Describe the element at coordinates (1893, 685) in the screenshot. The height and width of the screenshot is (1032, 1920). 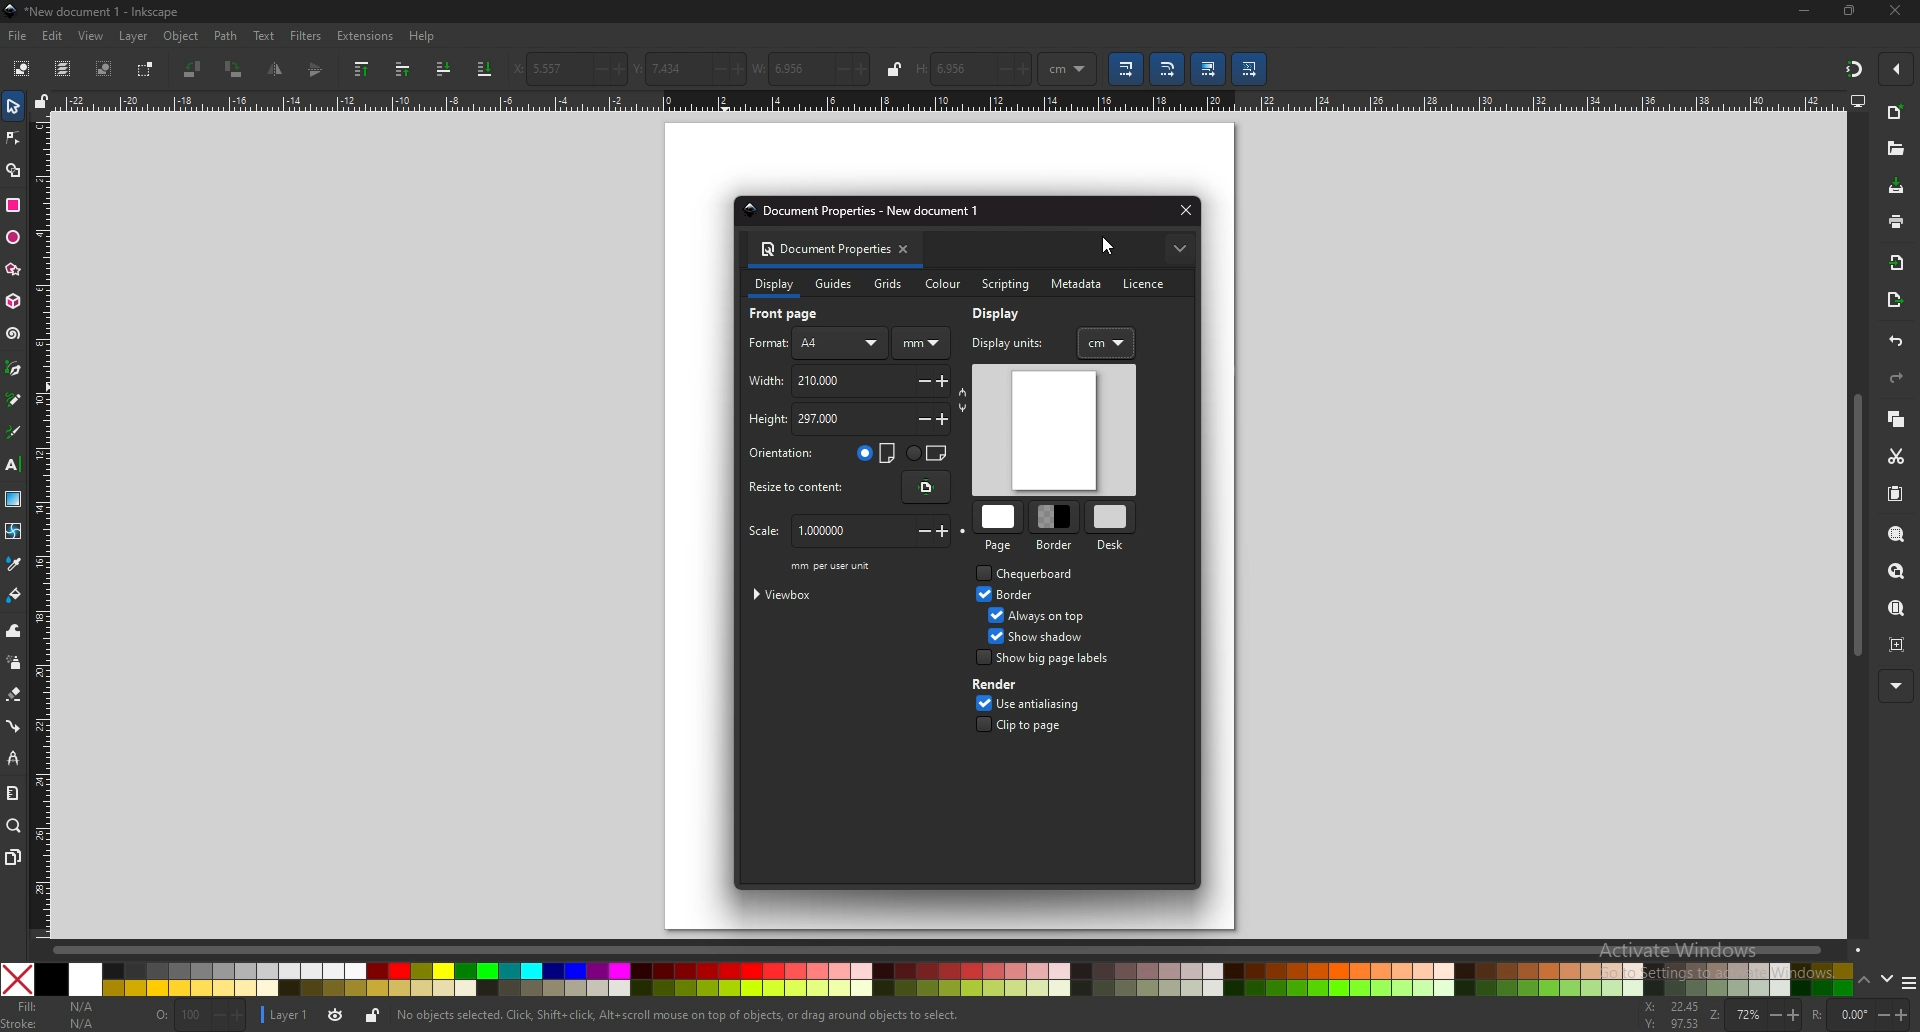
I see `more` at that location.